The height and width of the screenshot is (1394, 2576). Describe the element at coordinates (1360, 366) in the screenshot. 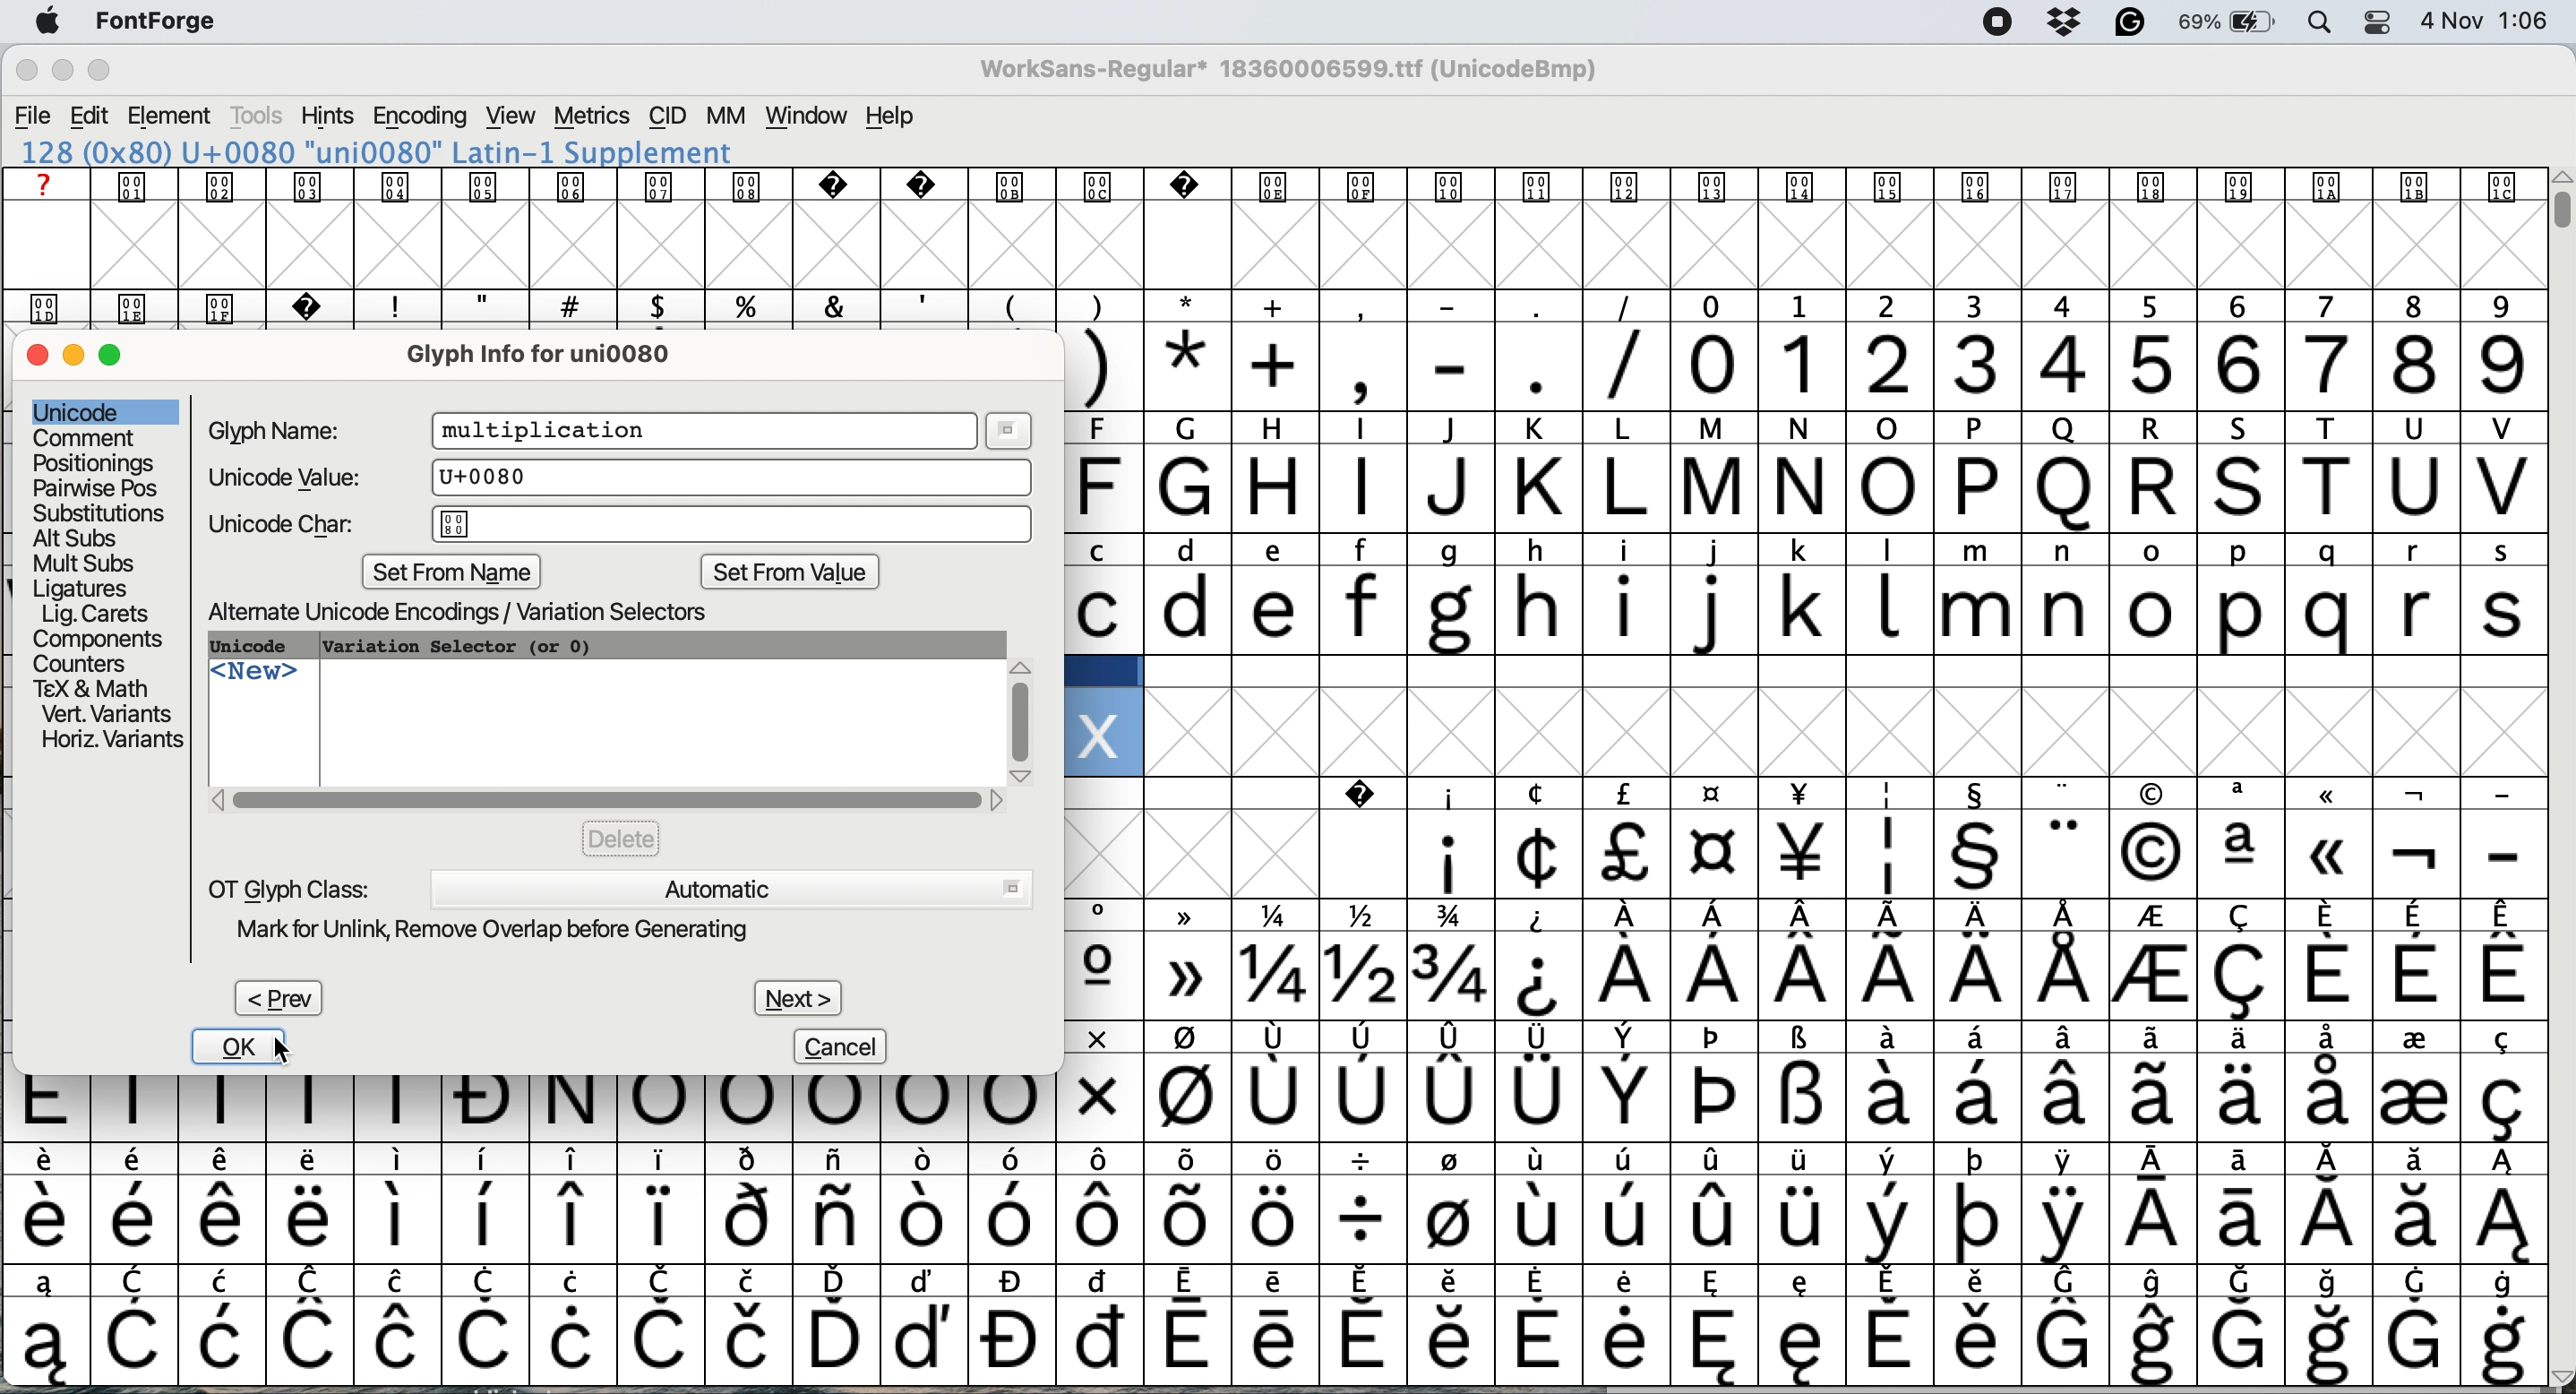

I see `special characters` at that location.